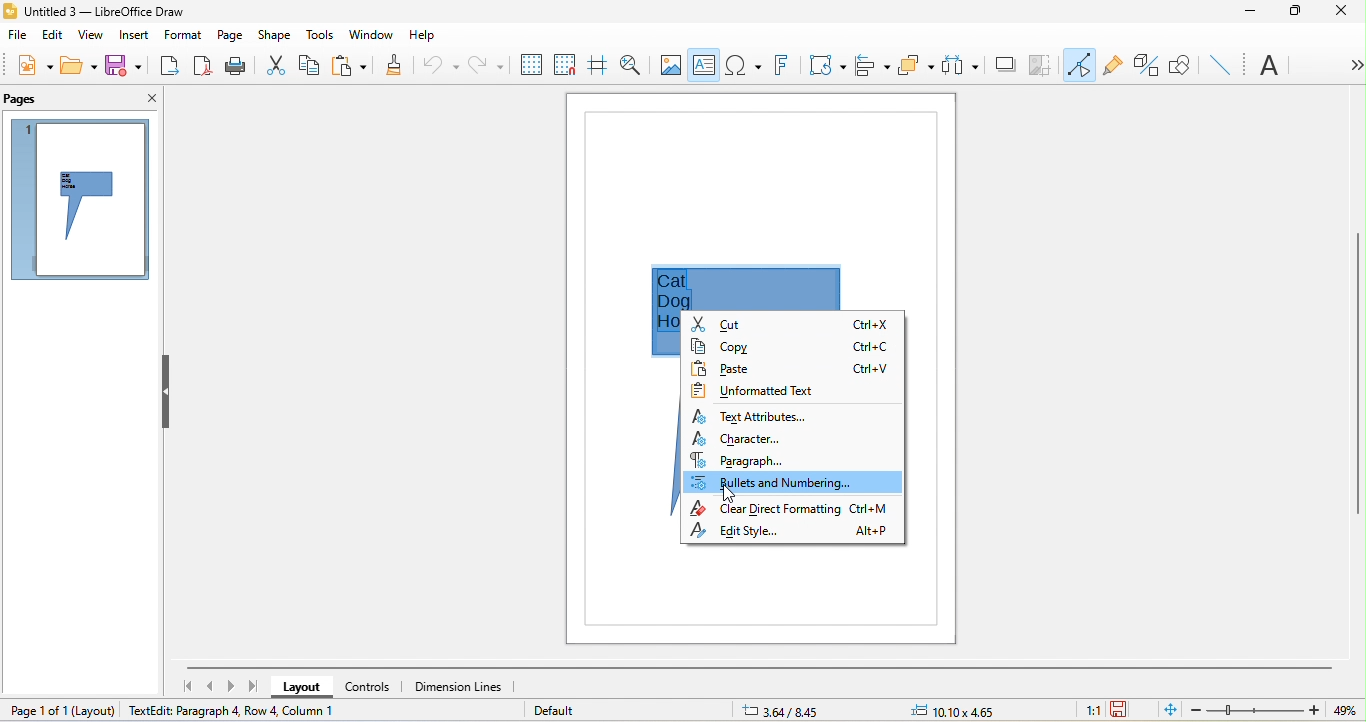 The image size is (1366, 722). What do you see at coordinates (559, 713) in the screenshot?
I see `default` at bounding box center [559, 713].